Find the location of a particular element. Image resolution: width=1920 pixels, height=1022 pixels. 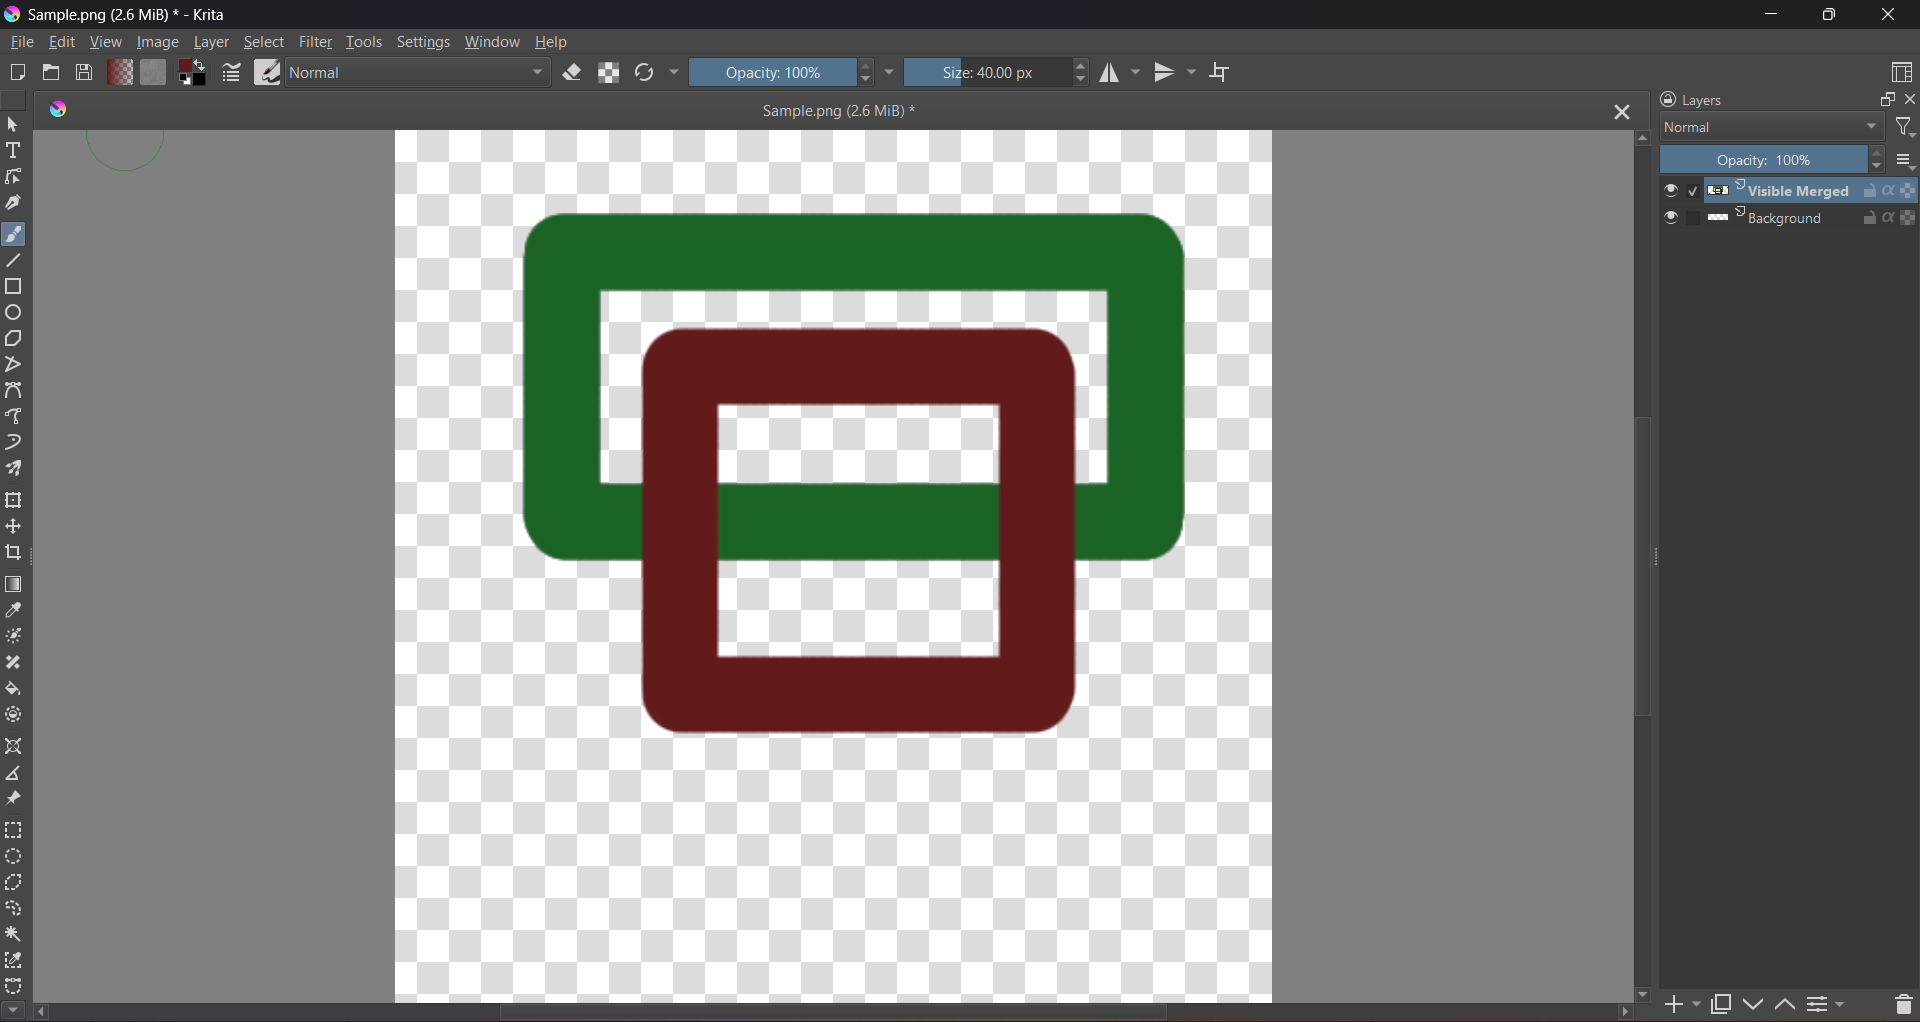

Image is located at coordinates (155, 43).